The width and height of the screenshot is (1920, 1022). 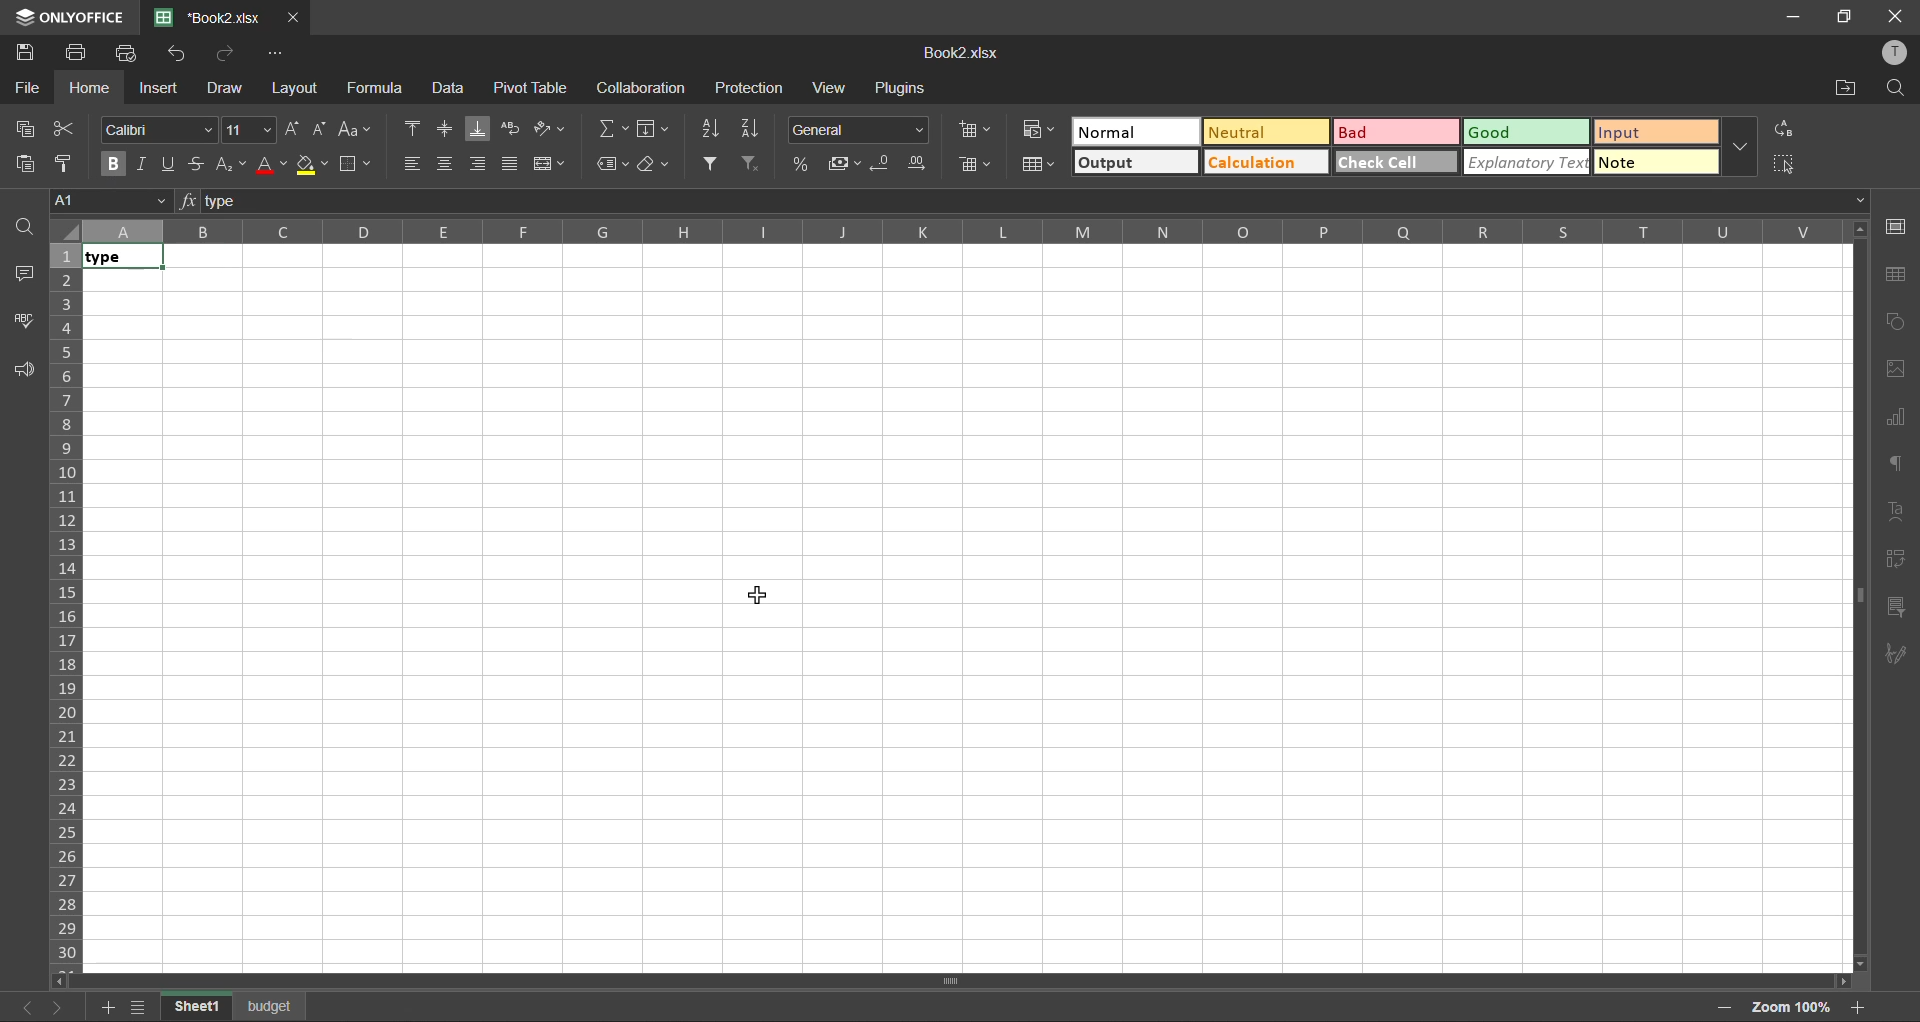 What do you see at coordinates (908, 89) in the screenshot?
I see `plugins` at bounding box center [908, 89].